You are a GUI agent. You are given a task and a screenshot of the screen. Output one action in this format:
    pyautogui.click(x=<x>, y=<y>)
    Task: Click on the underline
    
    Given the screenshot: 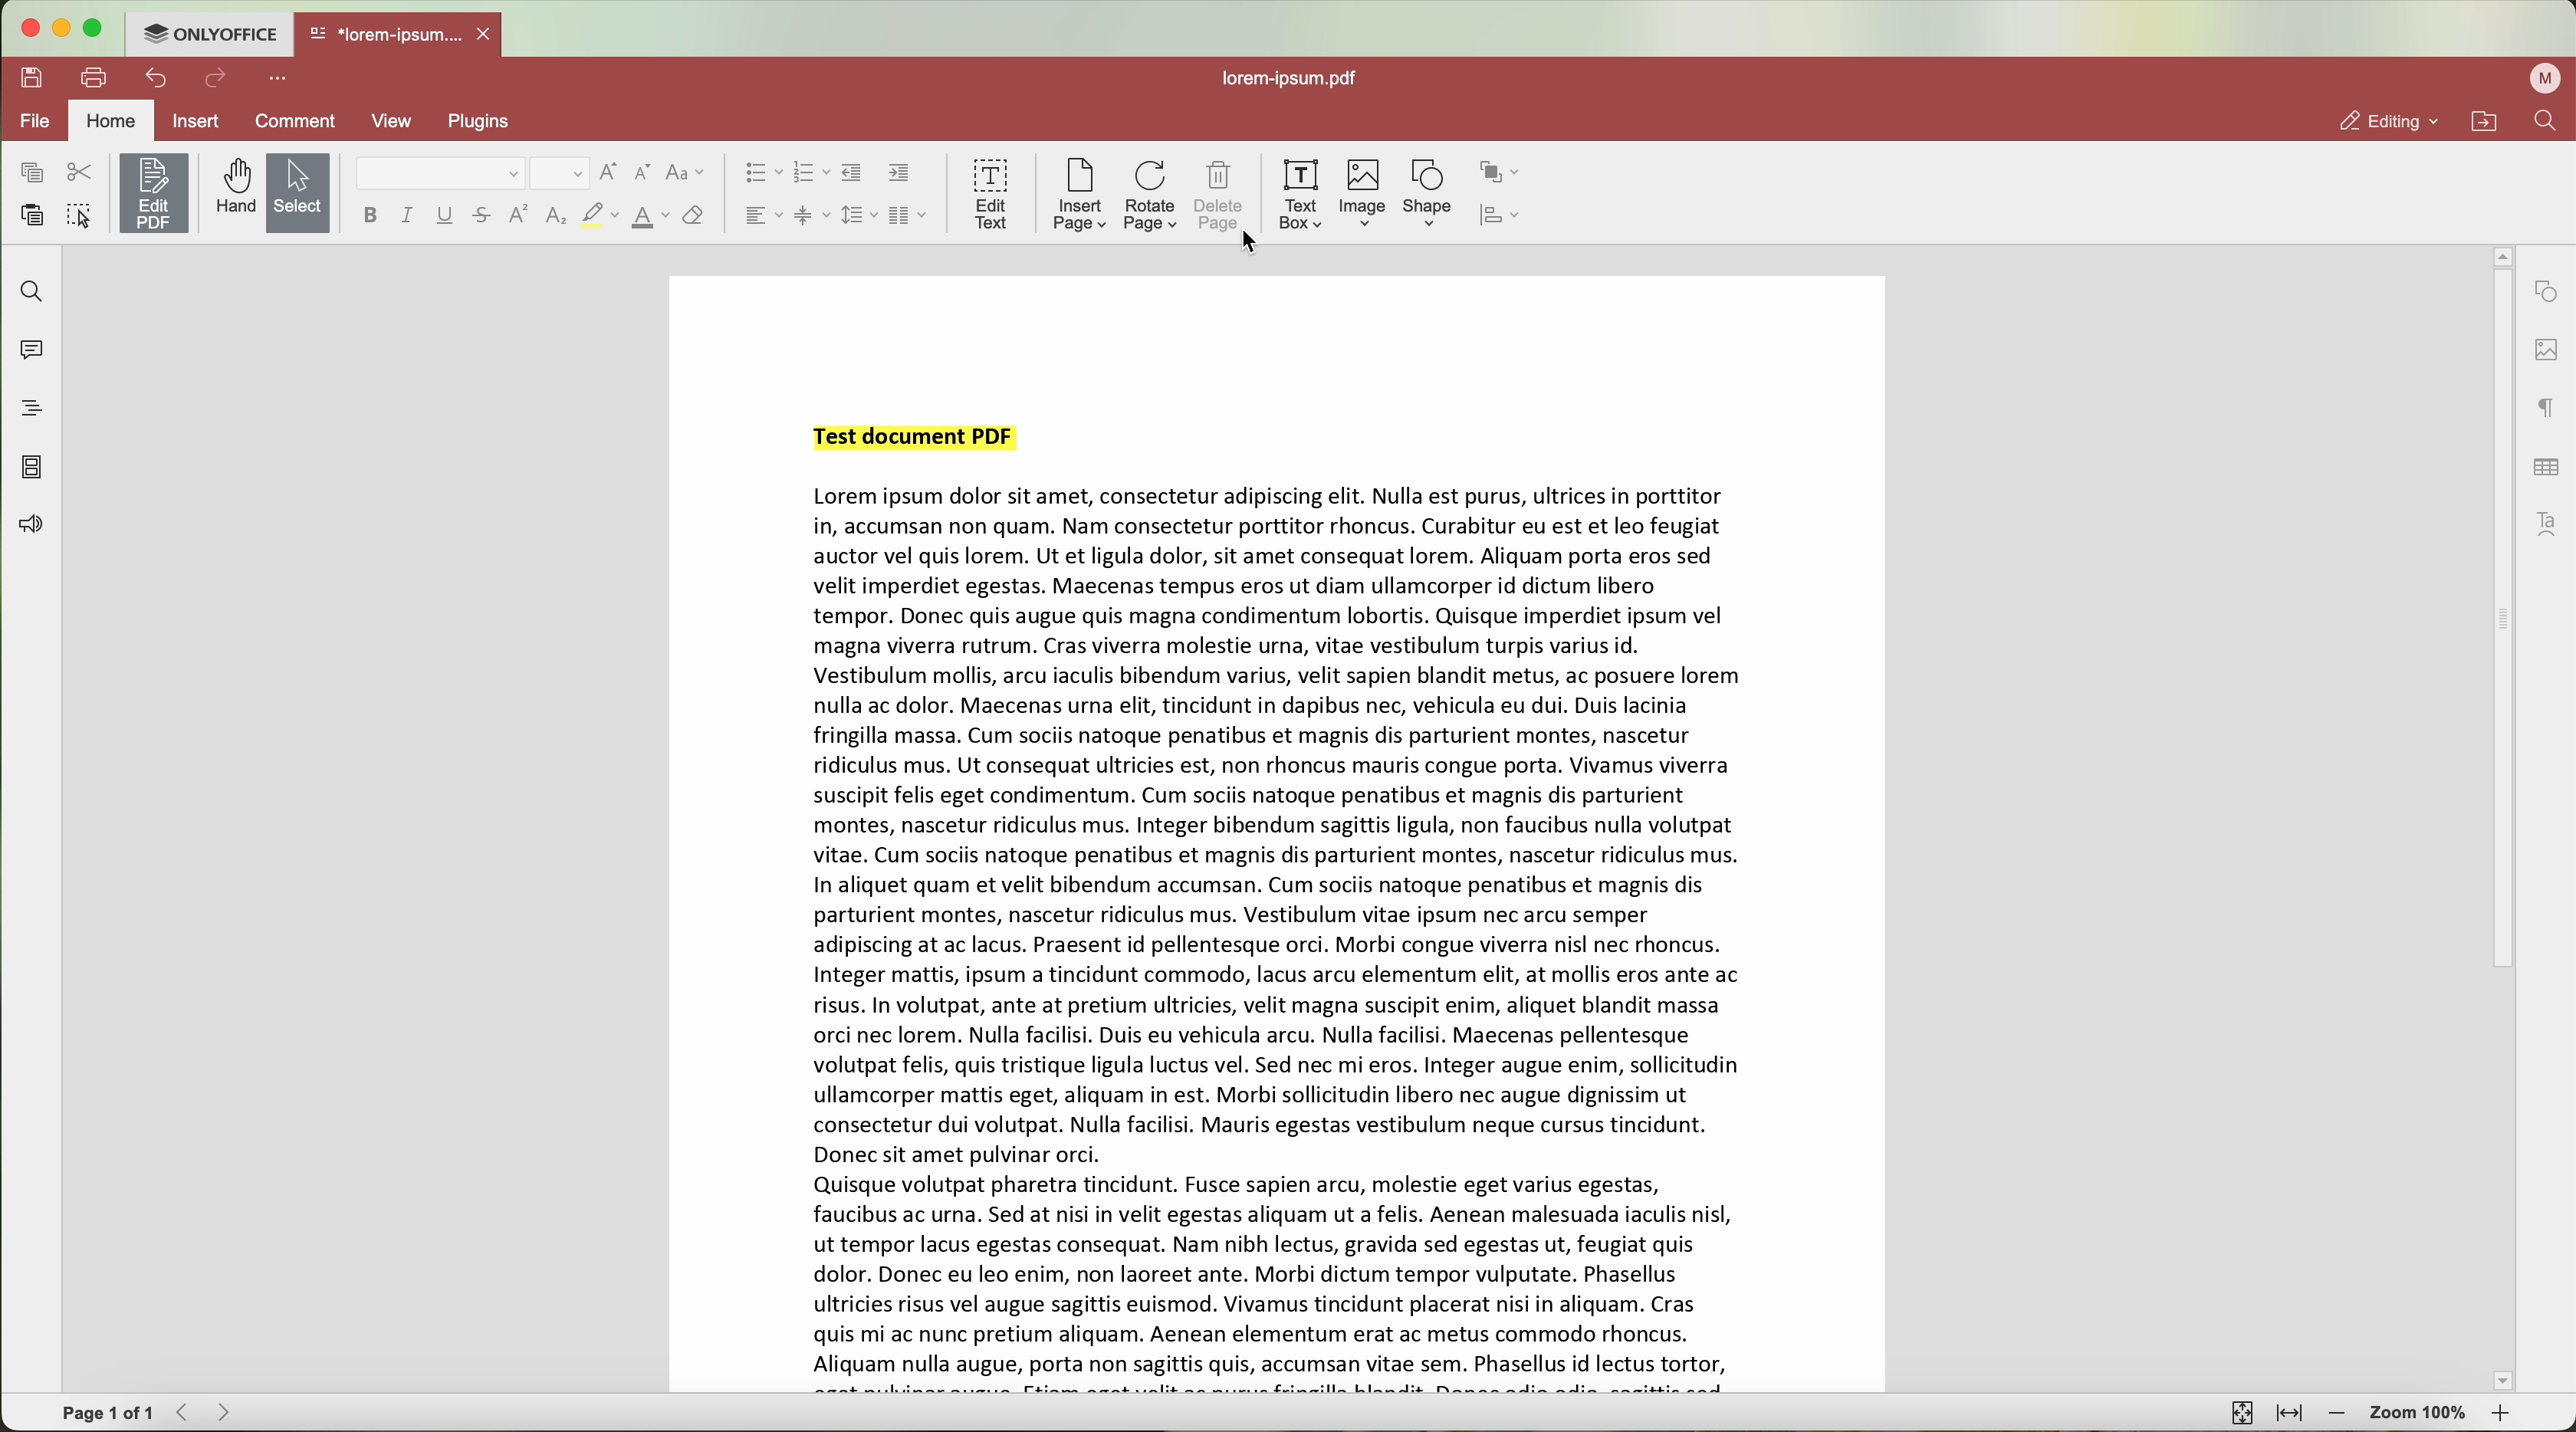 What is the action you would take?
    pyautogui.click(x=446, y=218)
    